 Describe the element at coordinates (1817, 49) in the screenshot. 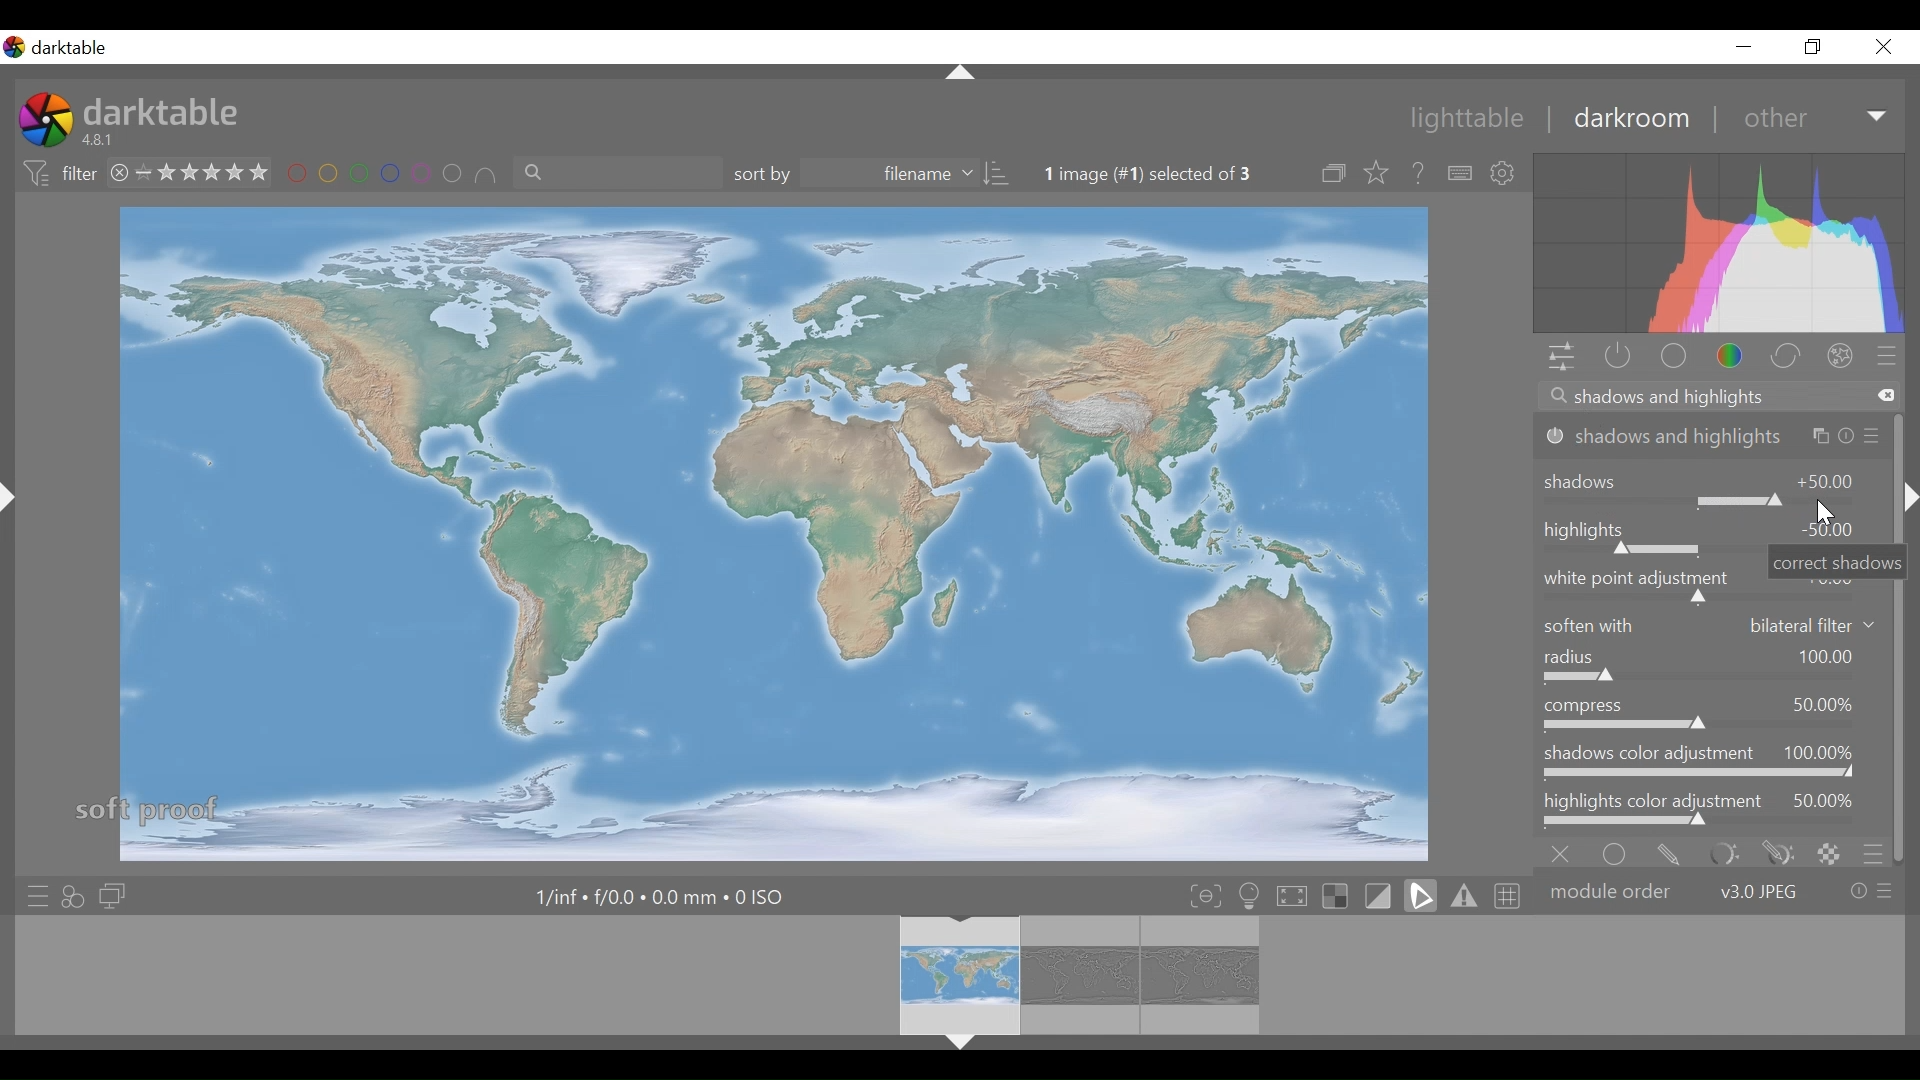

I see `restore` at that location.